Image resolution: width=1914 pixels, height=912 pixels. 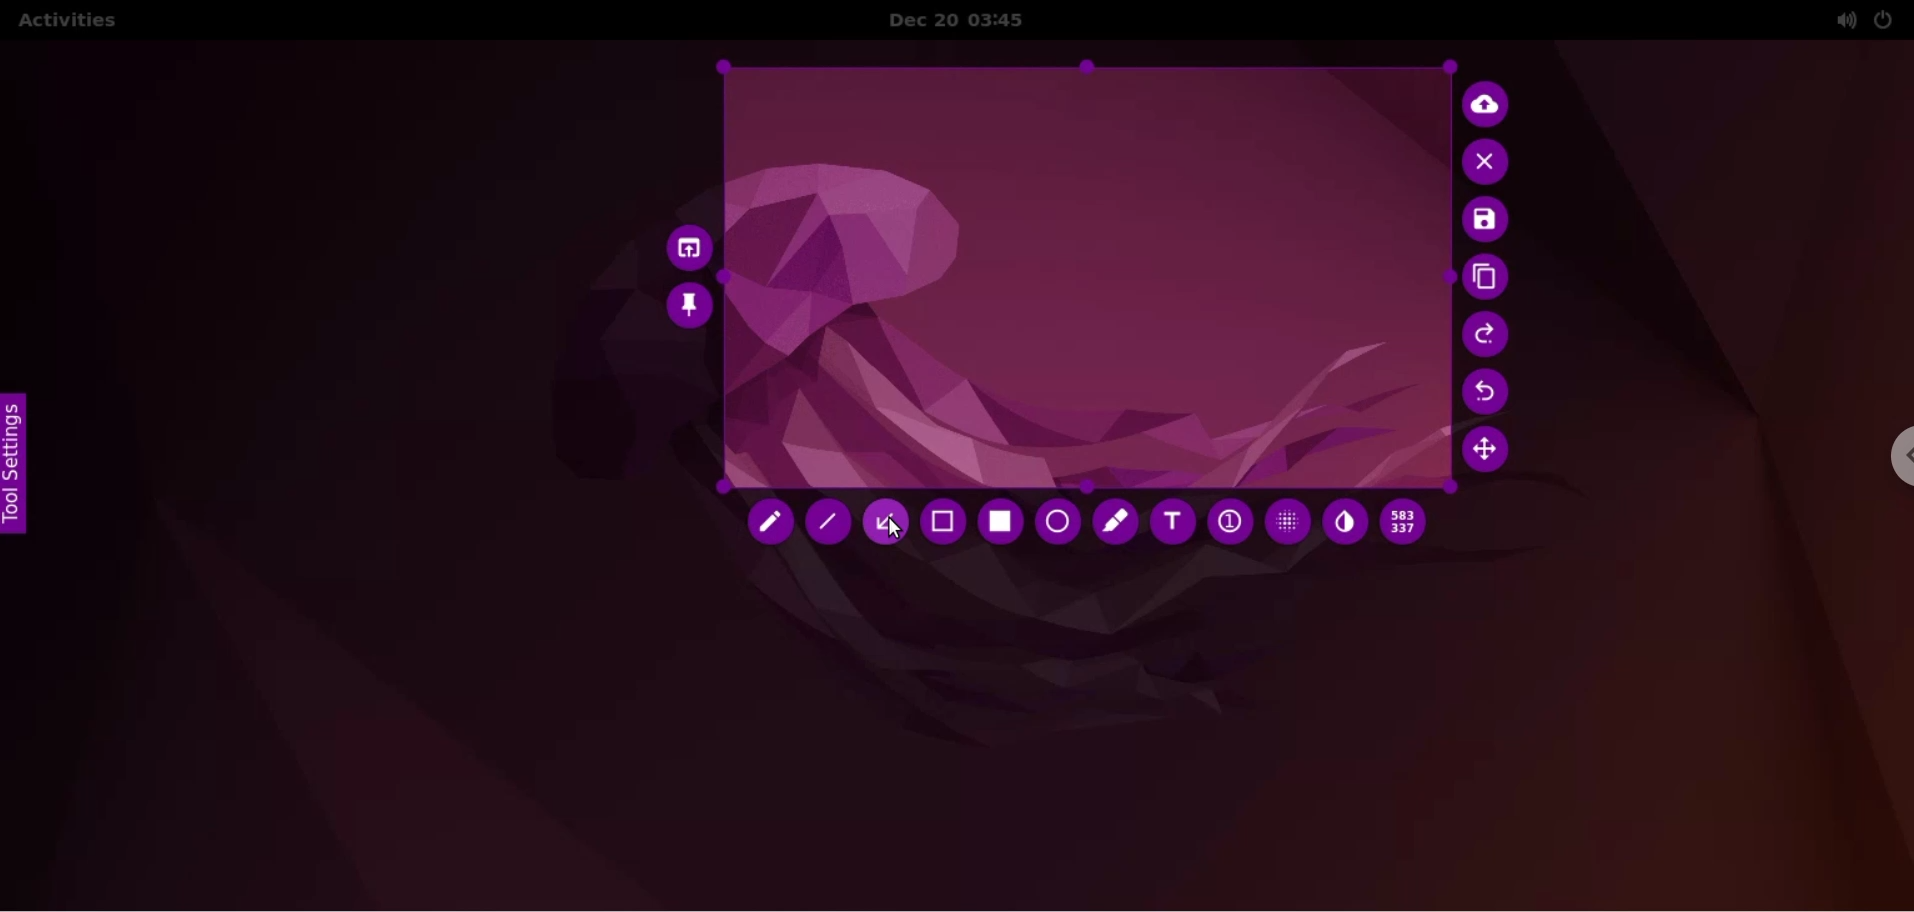 I want to click on auto increment , so click(x=1228, y=524).